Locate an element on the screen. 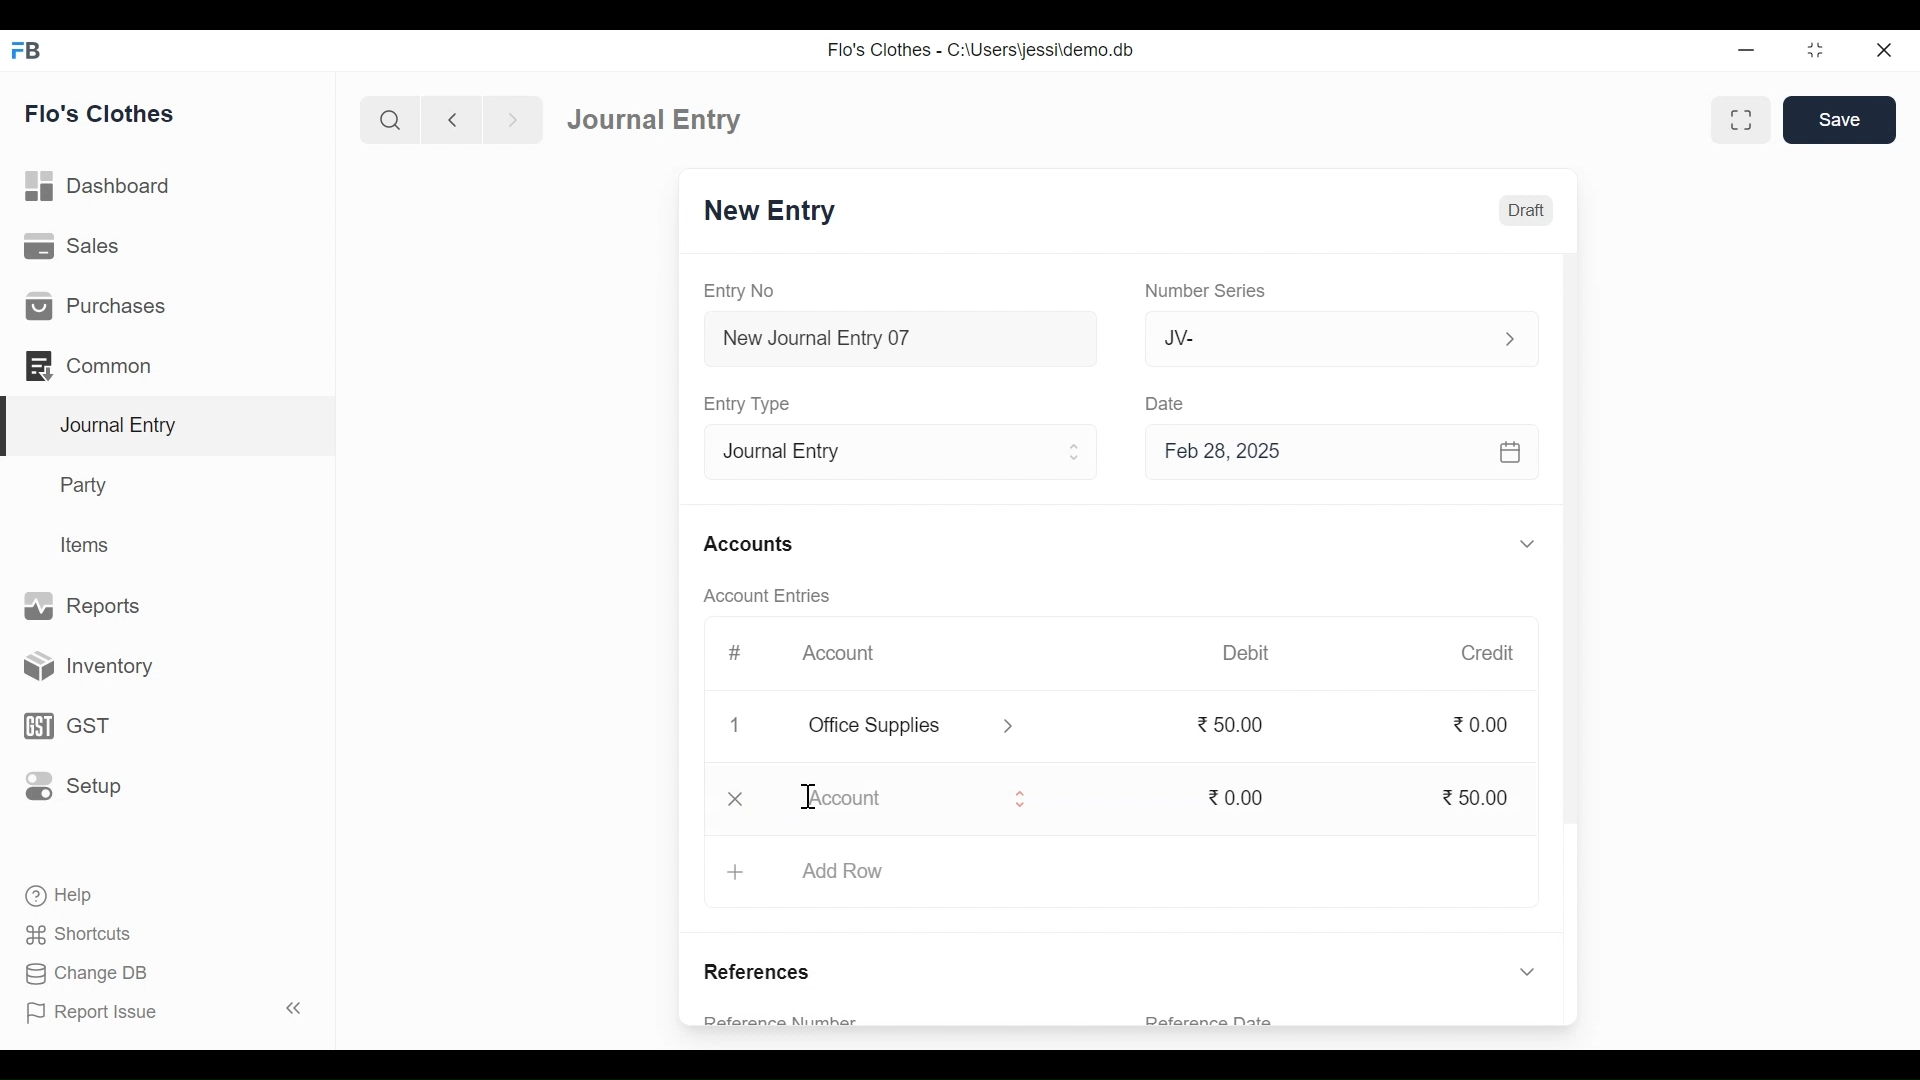 The image size is (1920, 1080). 1 is located at coordinates (735, 721).